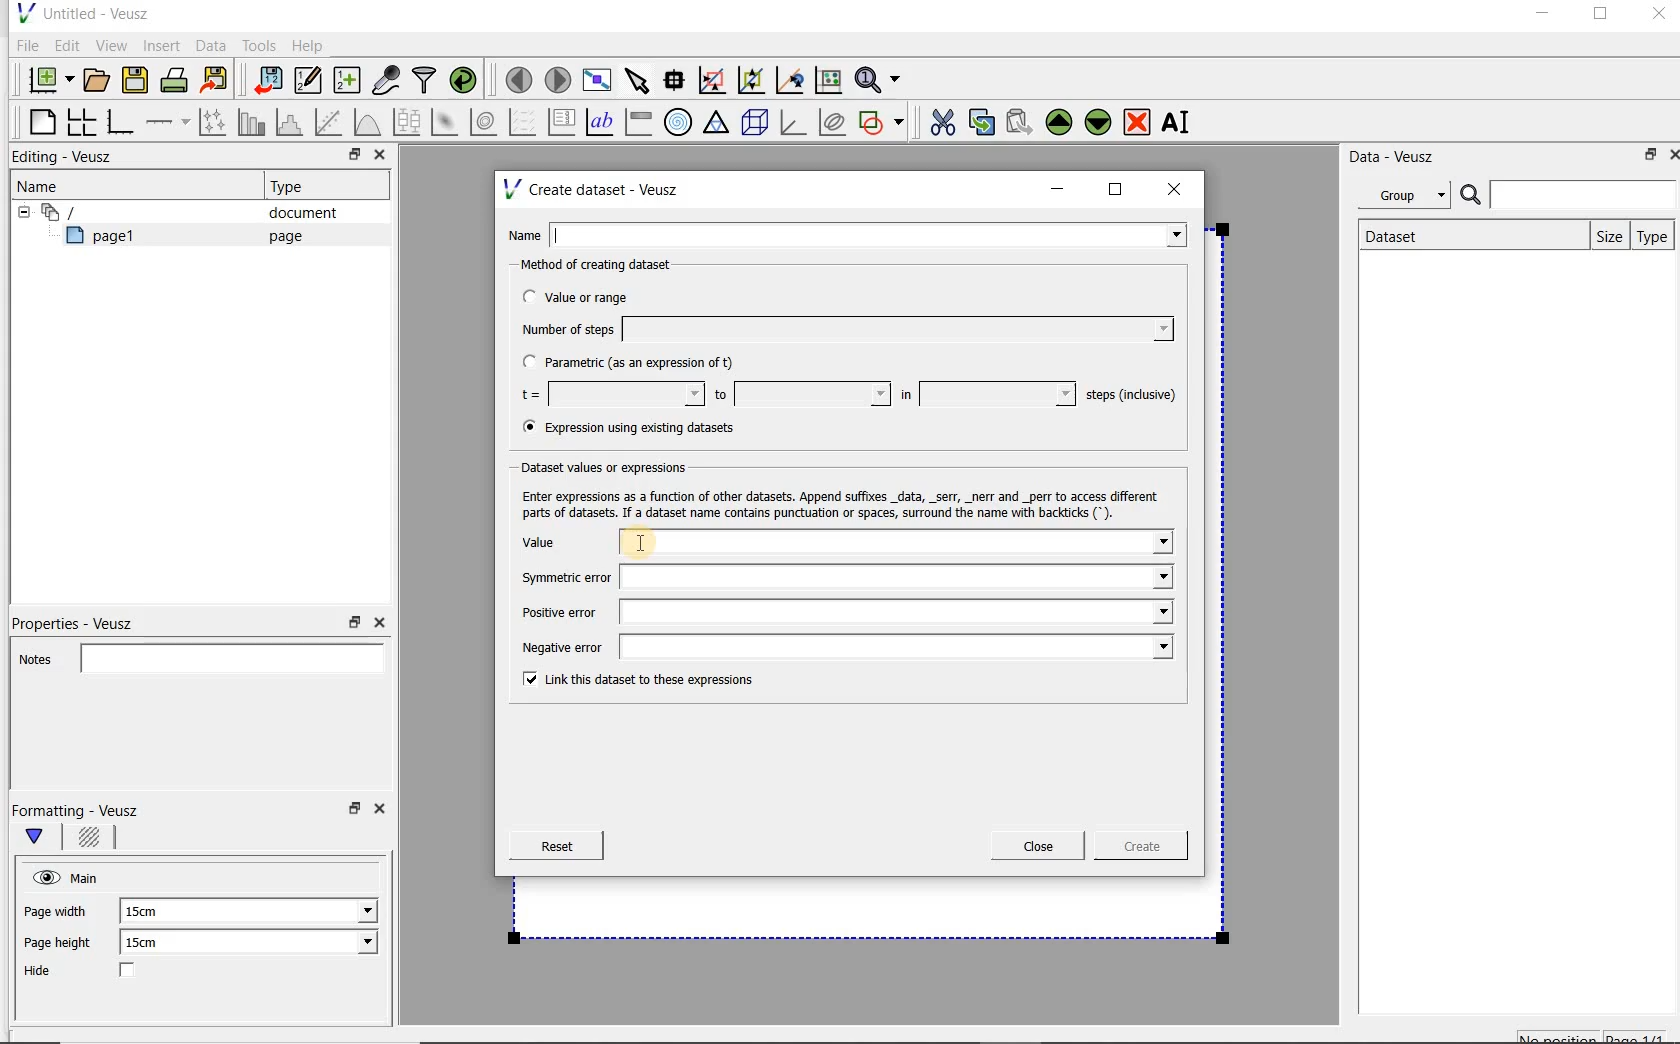 This screenshot has width=1680, height=1044. What do you see at coordinates (595, 78) in the screenshot?
I see `view plot full screen` at bounding box center [595, 78].